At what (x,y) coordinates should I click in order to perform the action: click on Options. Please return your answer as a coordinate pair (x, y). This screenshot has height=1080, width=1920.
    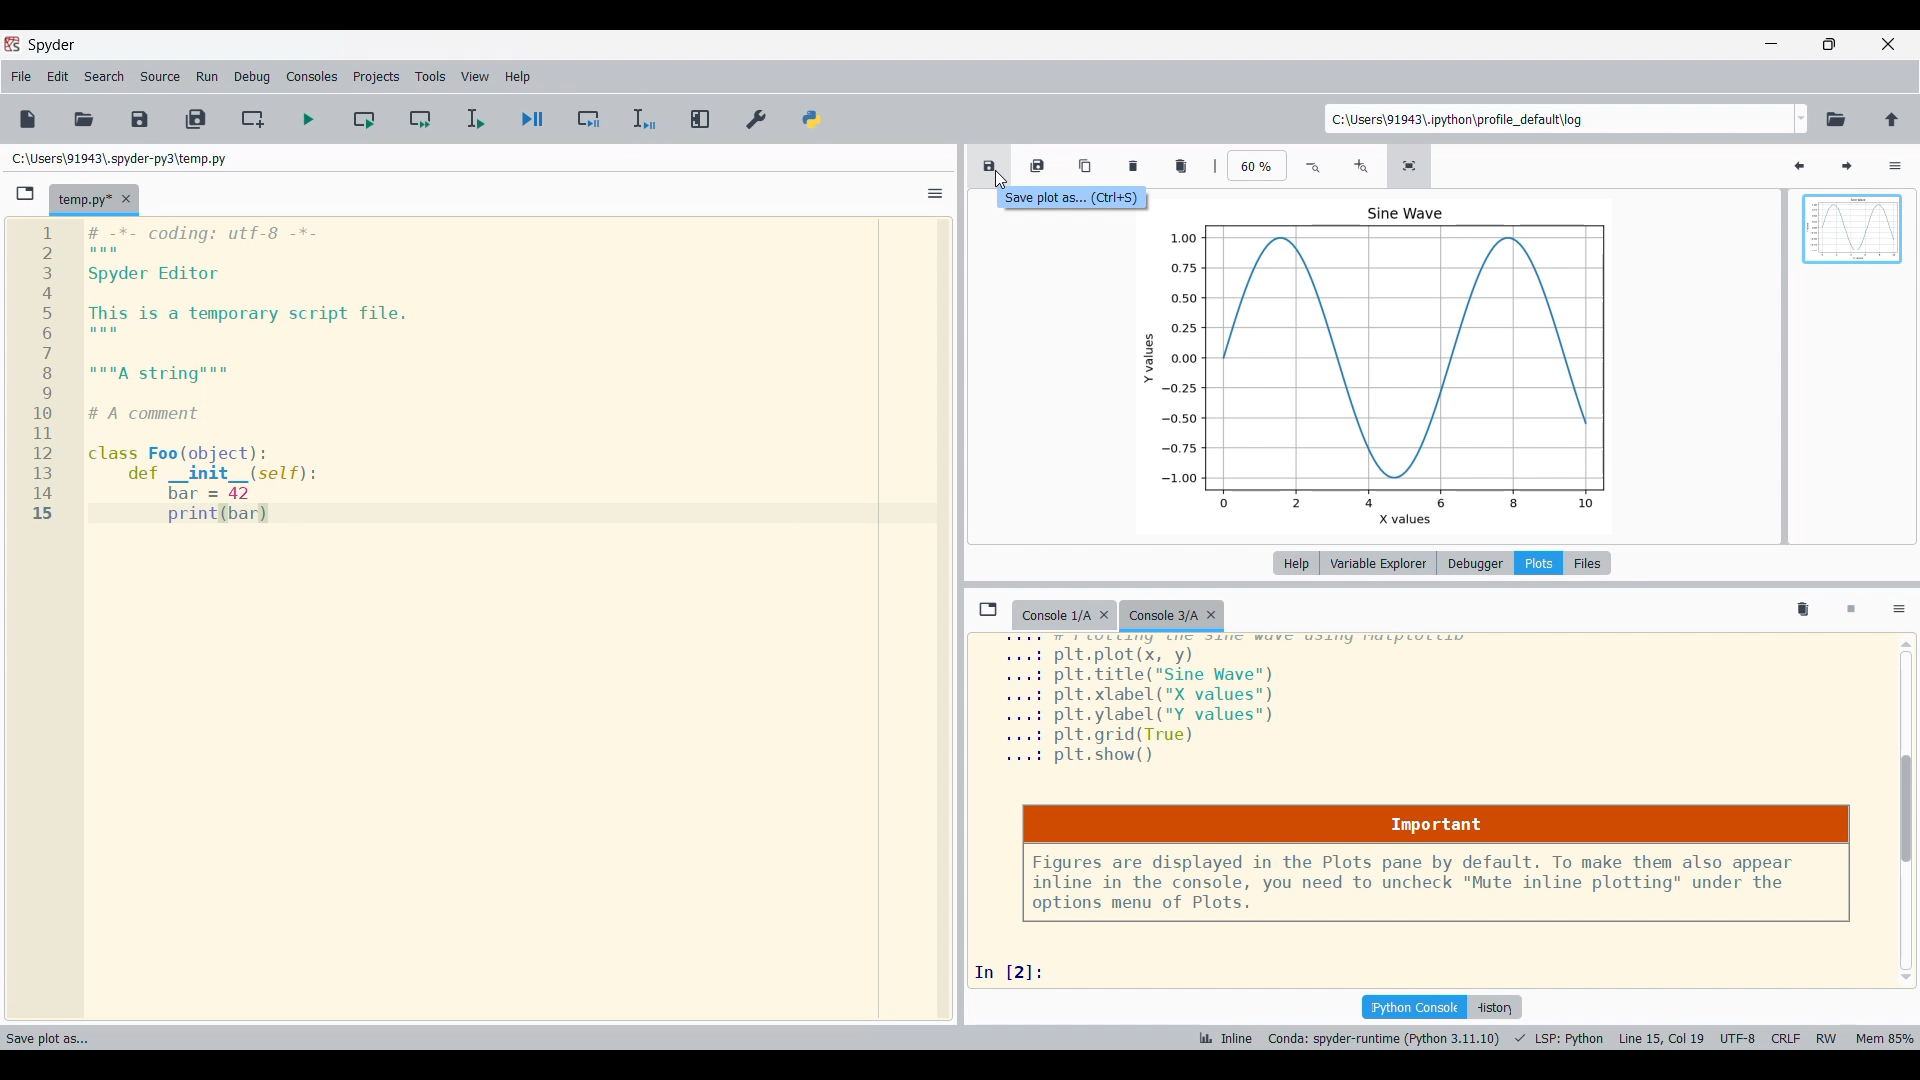
    Looking at the image, I should click on (936, 193).